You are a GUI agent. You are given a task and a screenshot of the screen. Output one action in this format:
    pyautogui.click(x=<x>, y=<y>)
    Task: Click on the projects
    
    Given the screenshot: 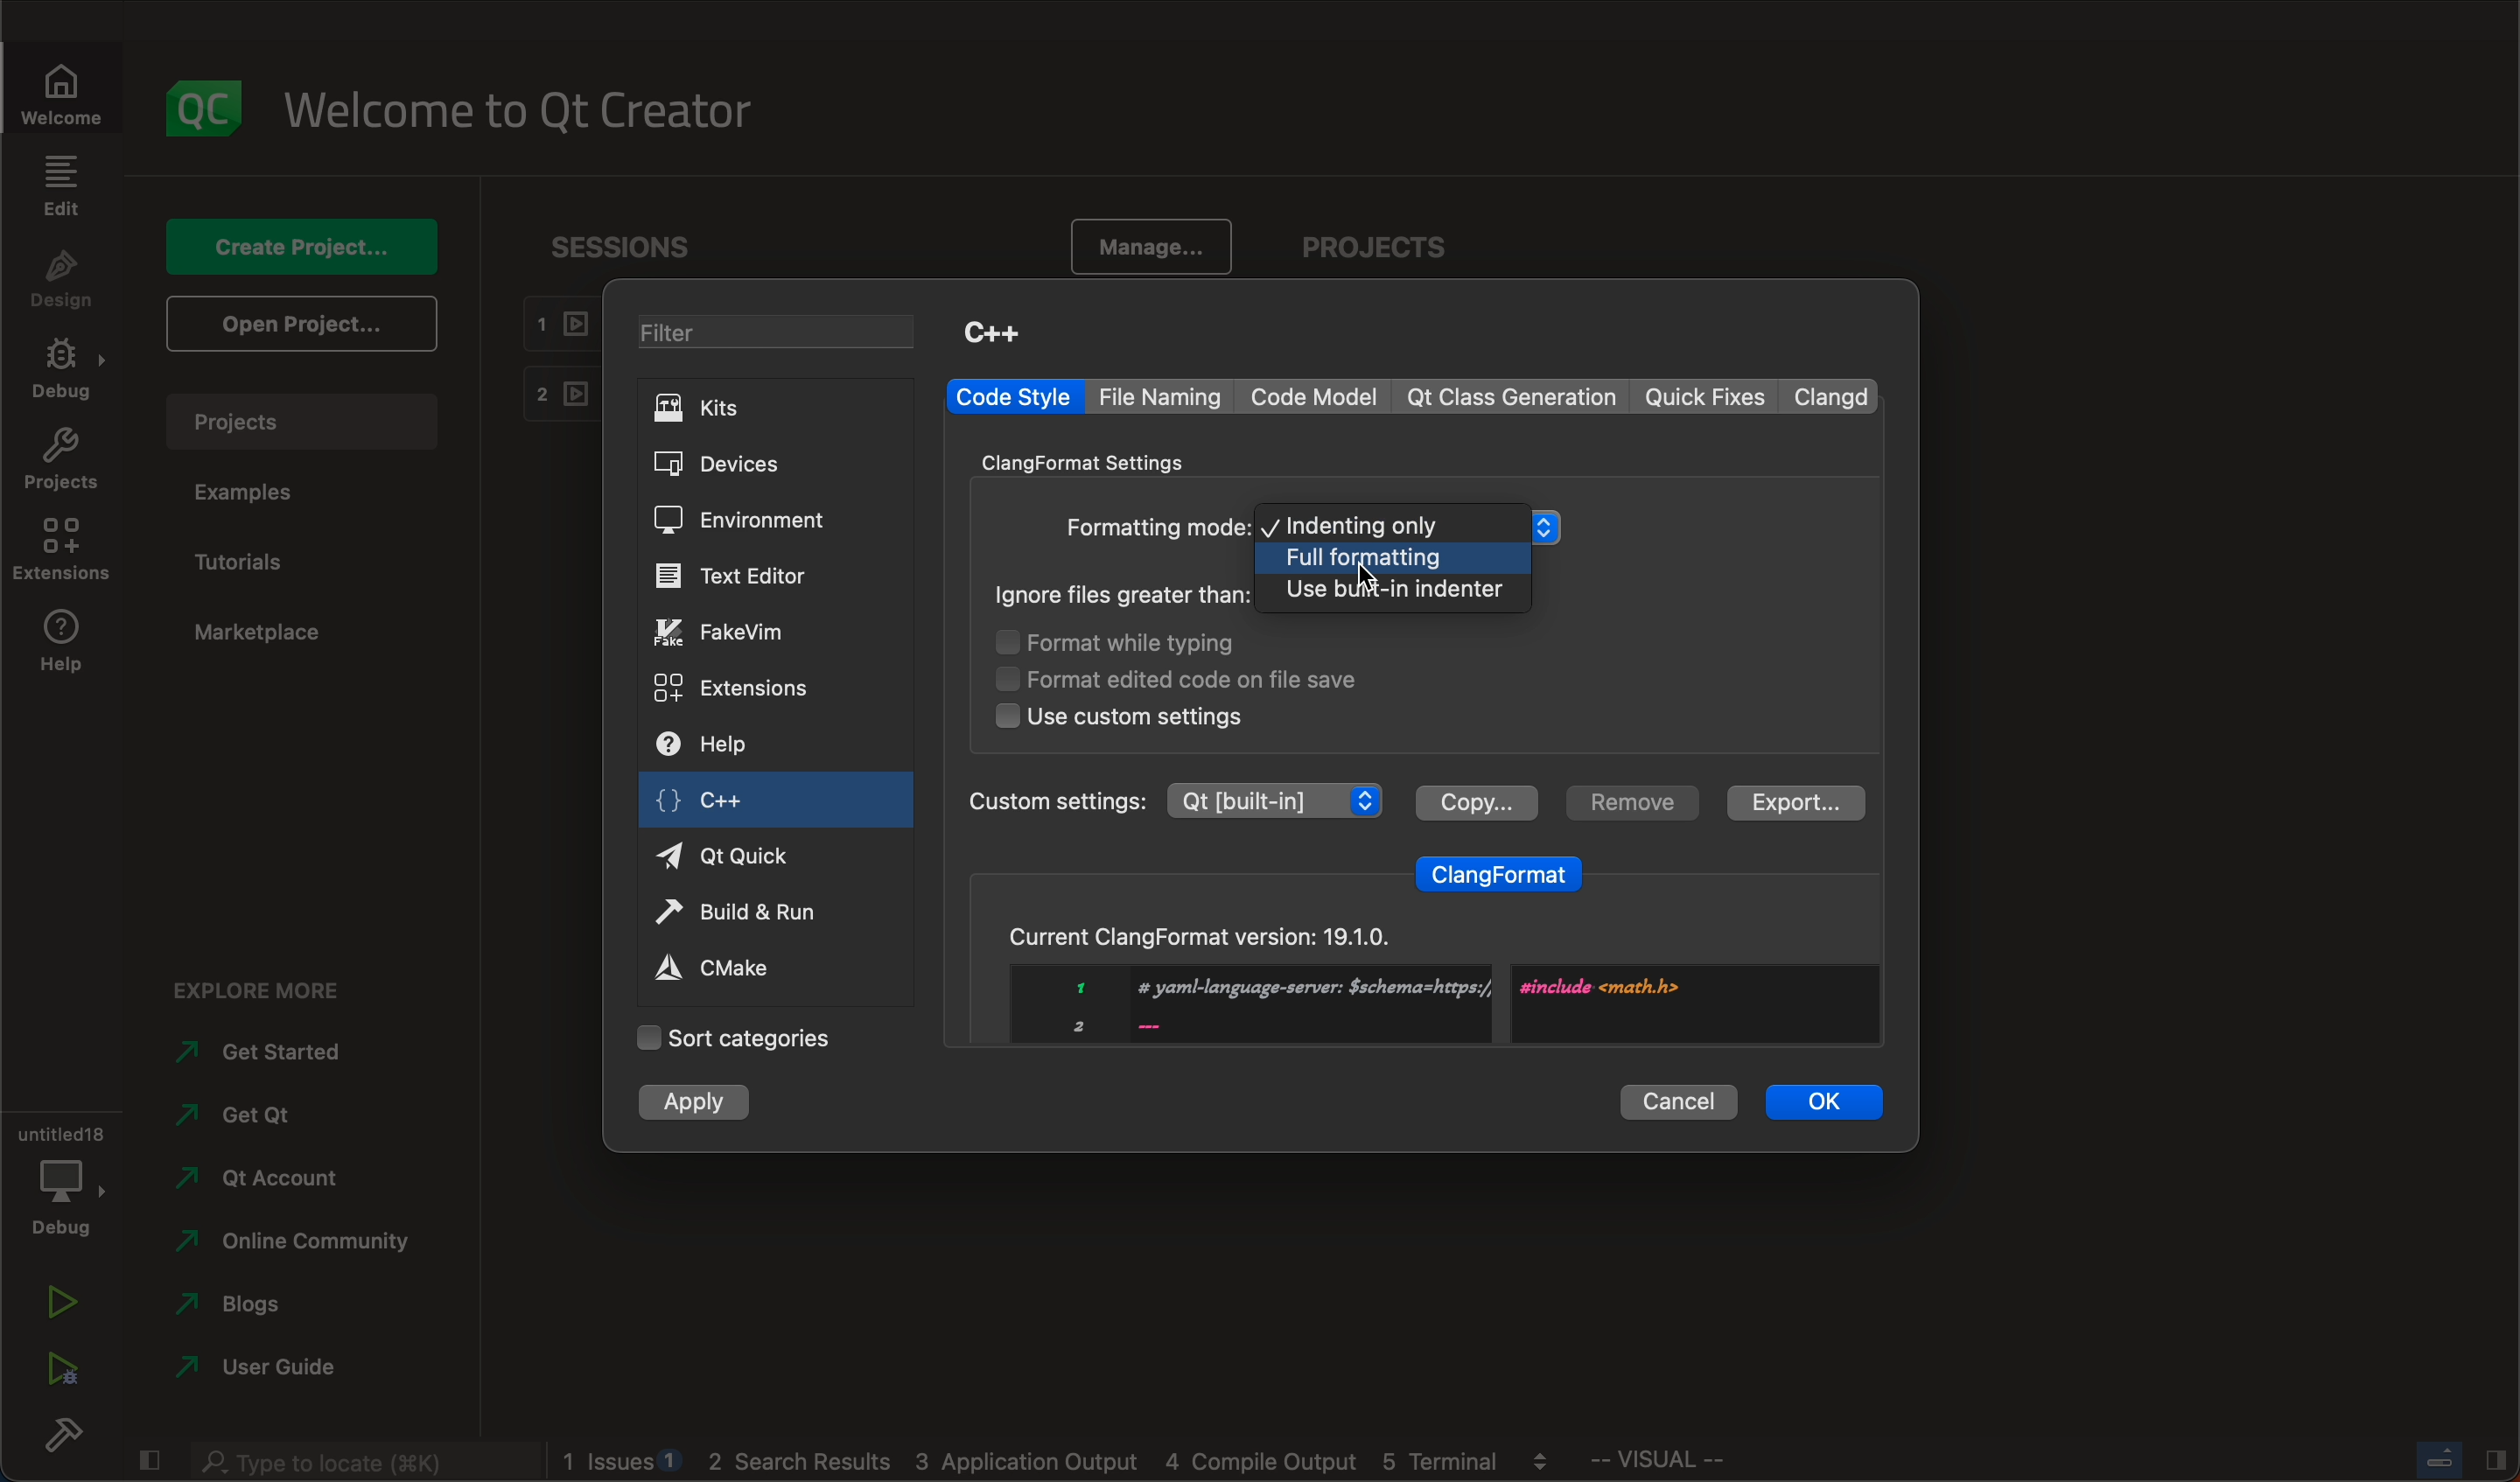 What is the action you would take?
    pyautogui.click(x=1385, y=250)
    